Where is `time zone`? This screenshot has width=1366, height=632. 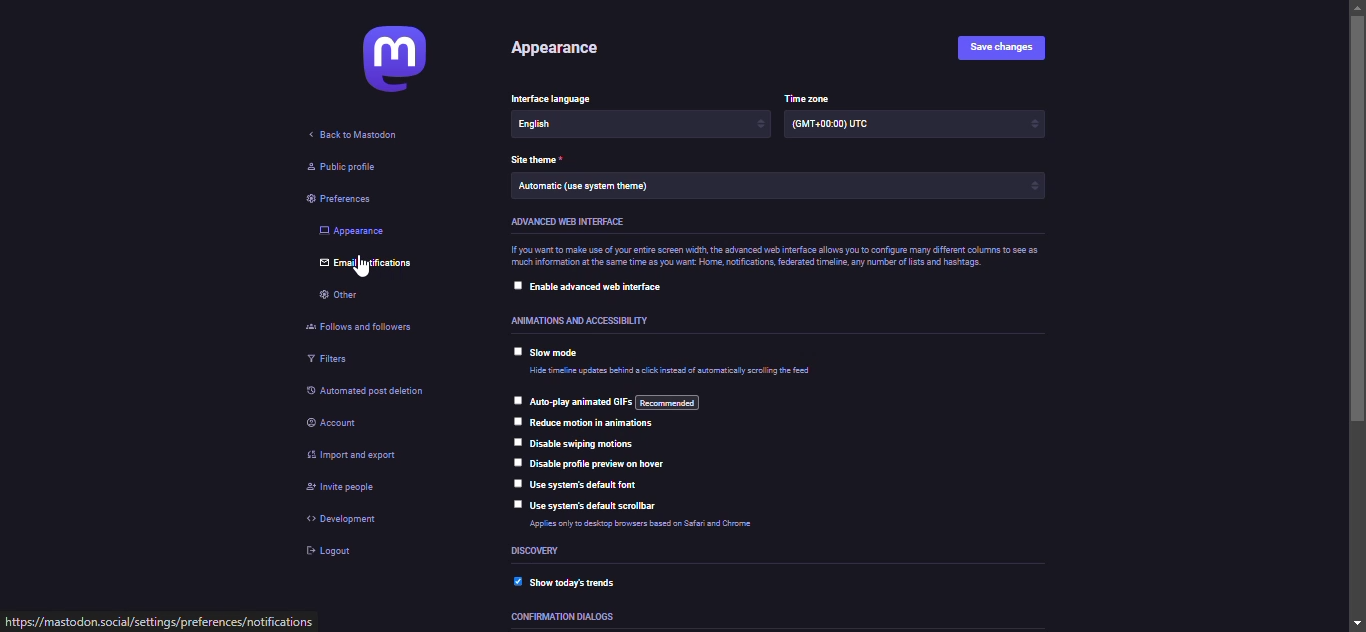 time zone is located at coordinates (810, 97).